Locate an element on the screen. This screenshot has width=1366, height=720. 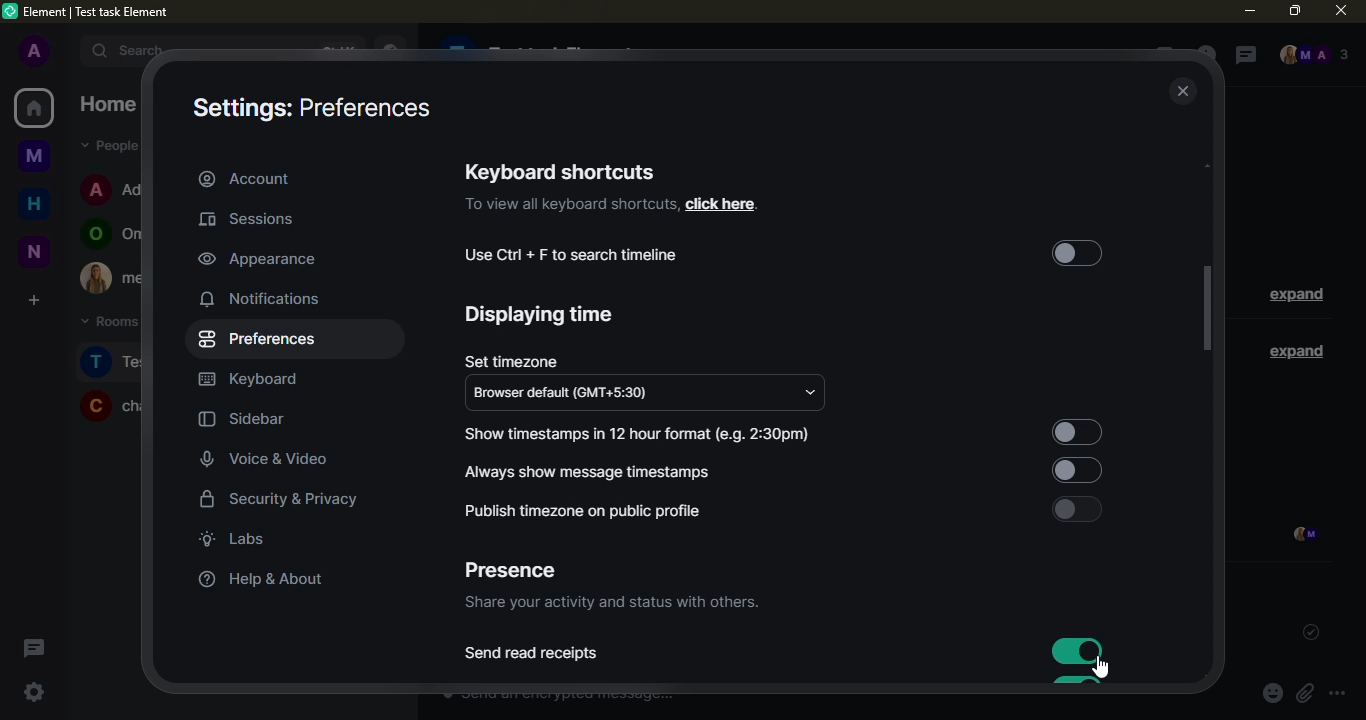
show timestamp is located at coordinates (640, 434).